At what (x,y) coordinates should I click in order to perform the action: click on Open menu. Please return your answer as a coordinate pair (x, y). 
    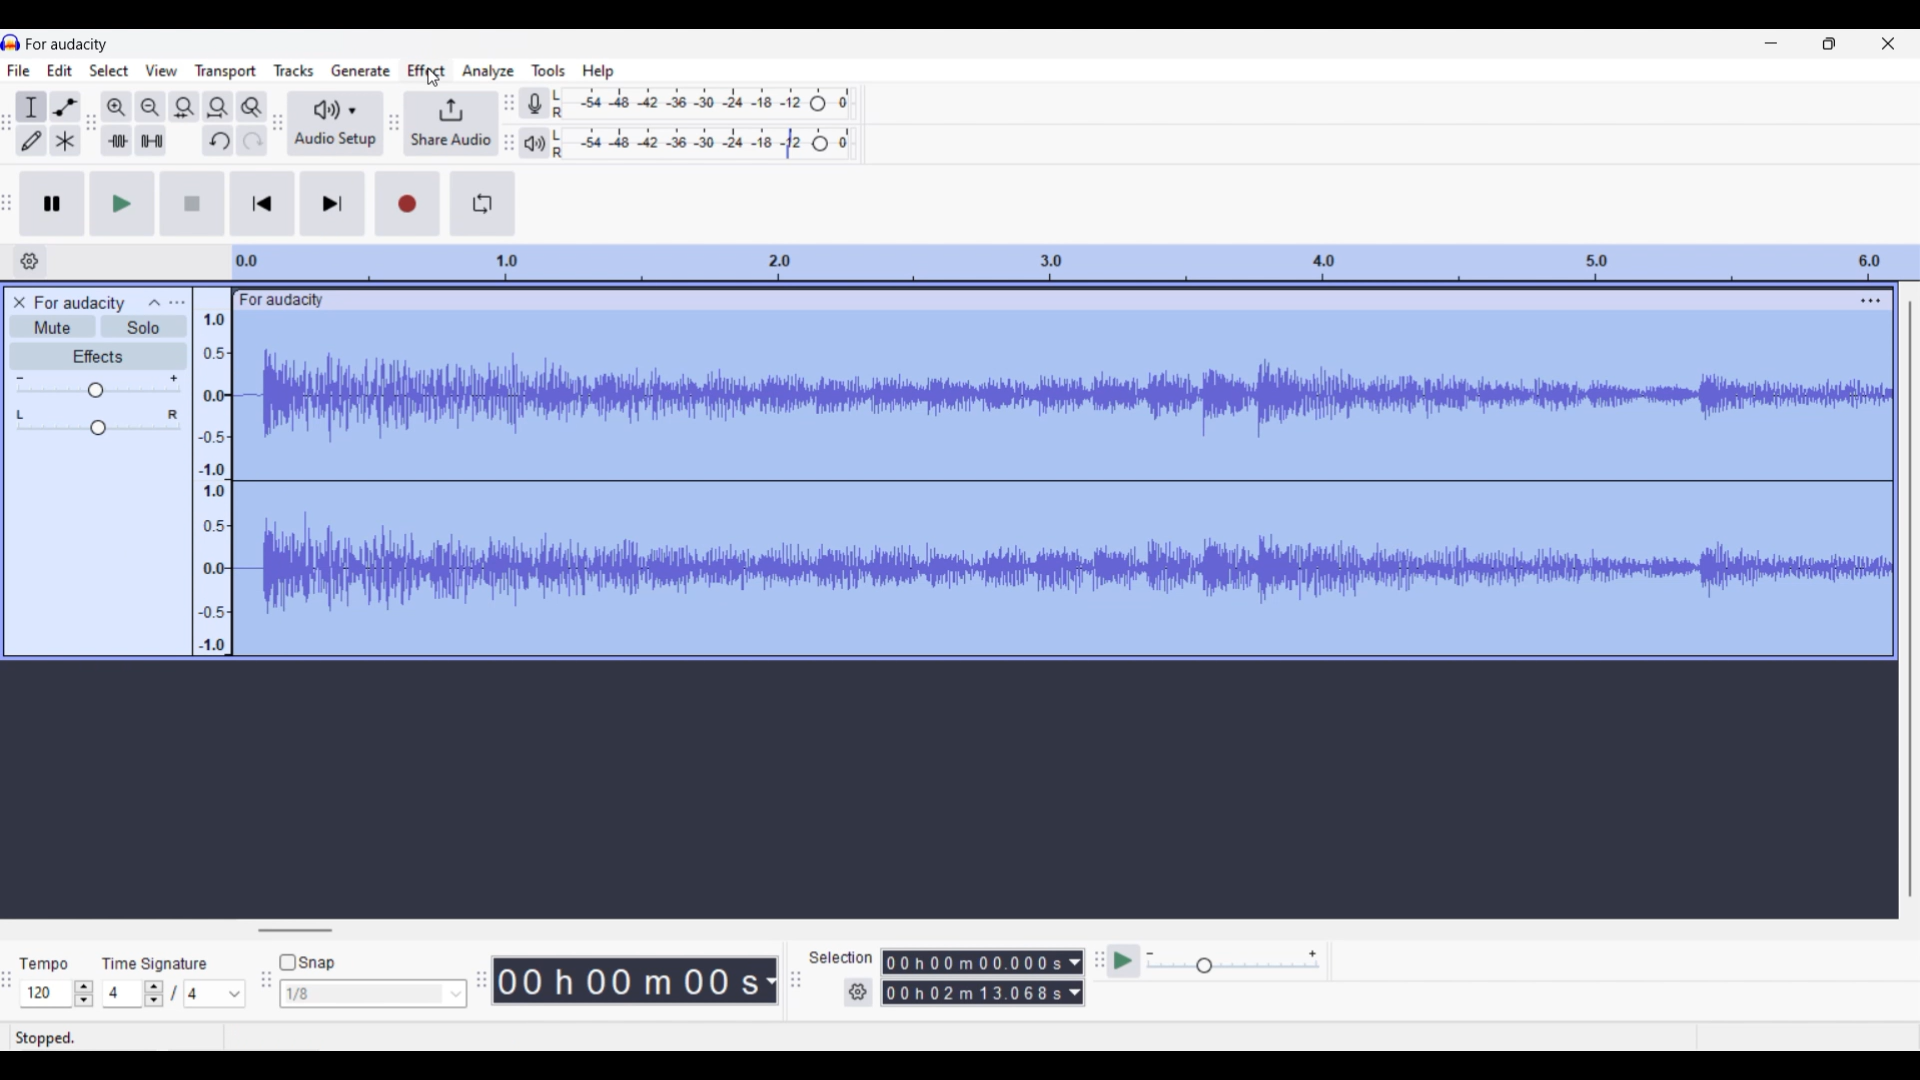
    Looking at the image, I should click on (177, 303).